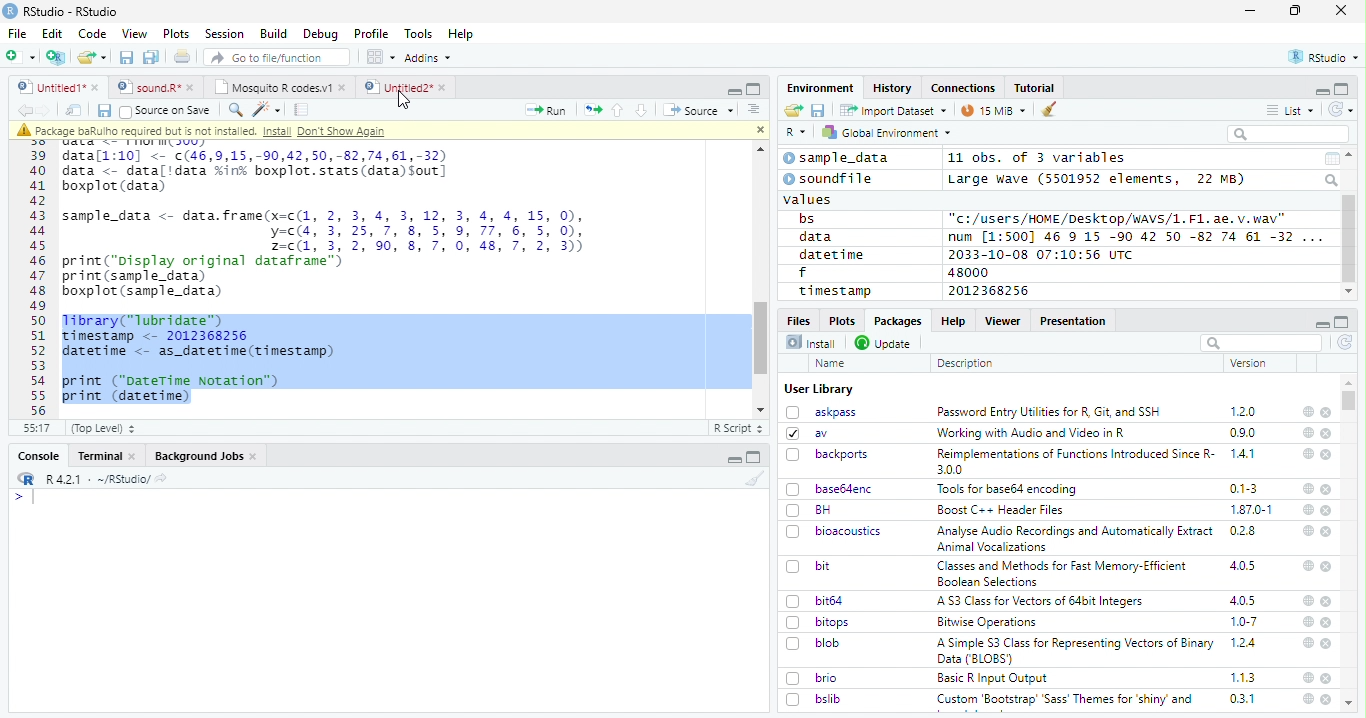  What do you see at coordinates (893, 110) in the screenshot?
I see `Import Dataset` at bounding box center [893, 110].